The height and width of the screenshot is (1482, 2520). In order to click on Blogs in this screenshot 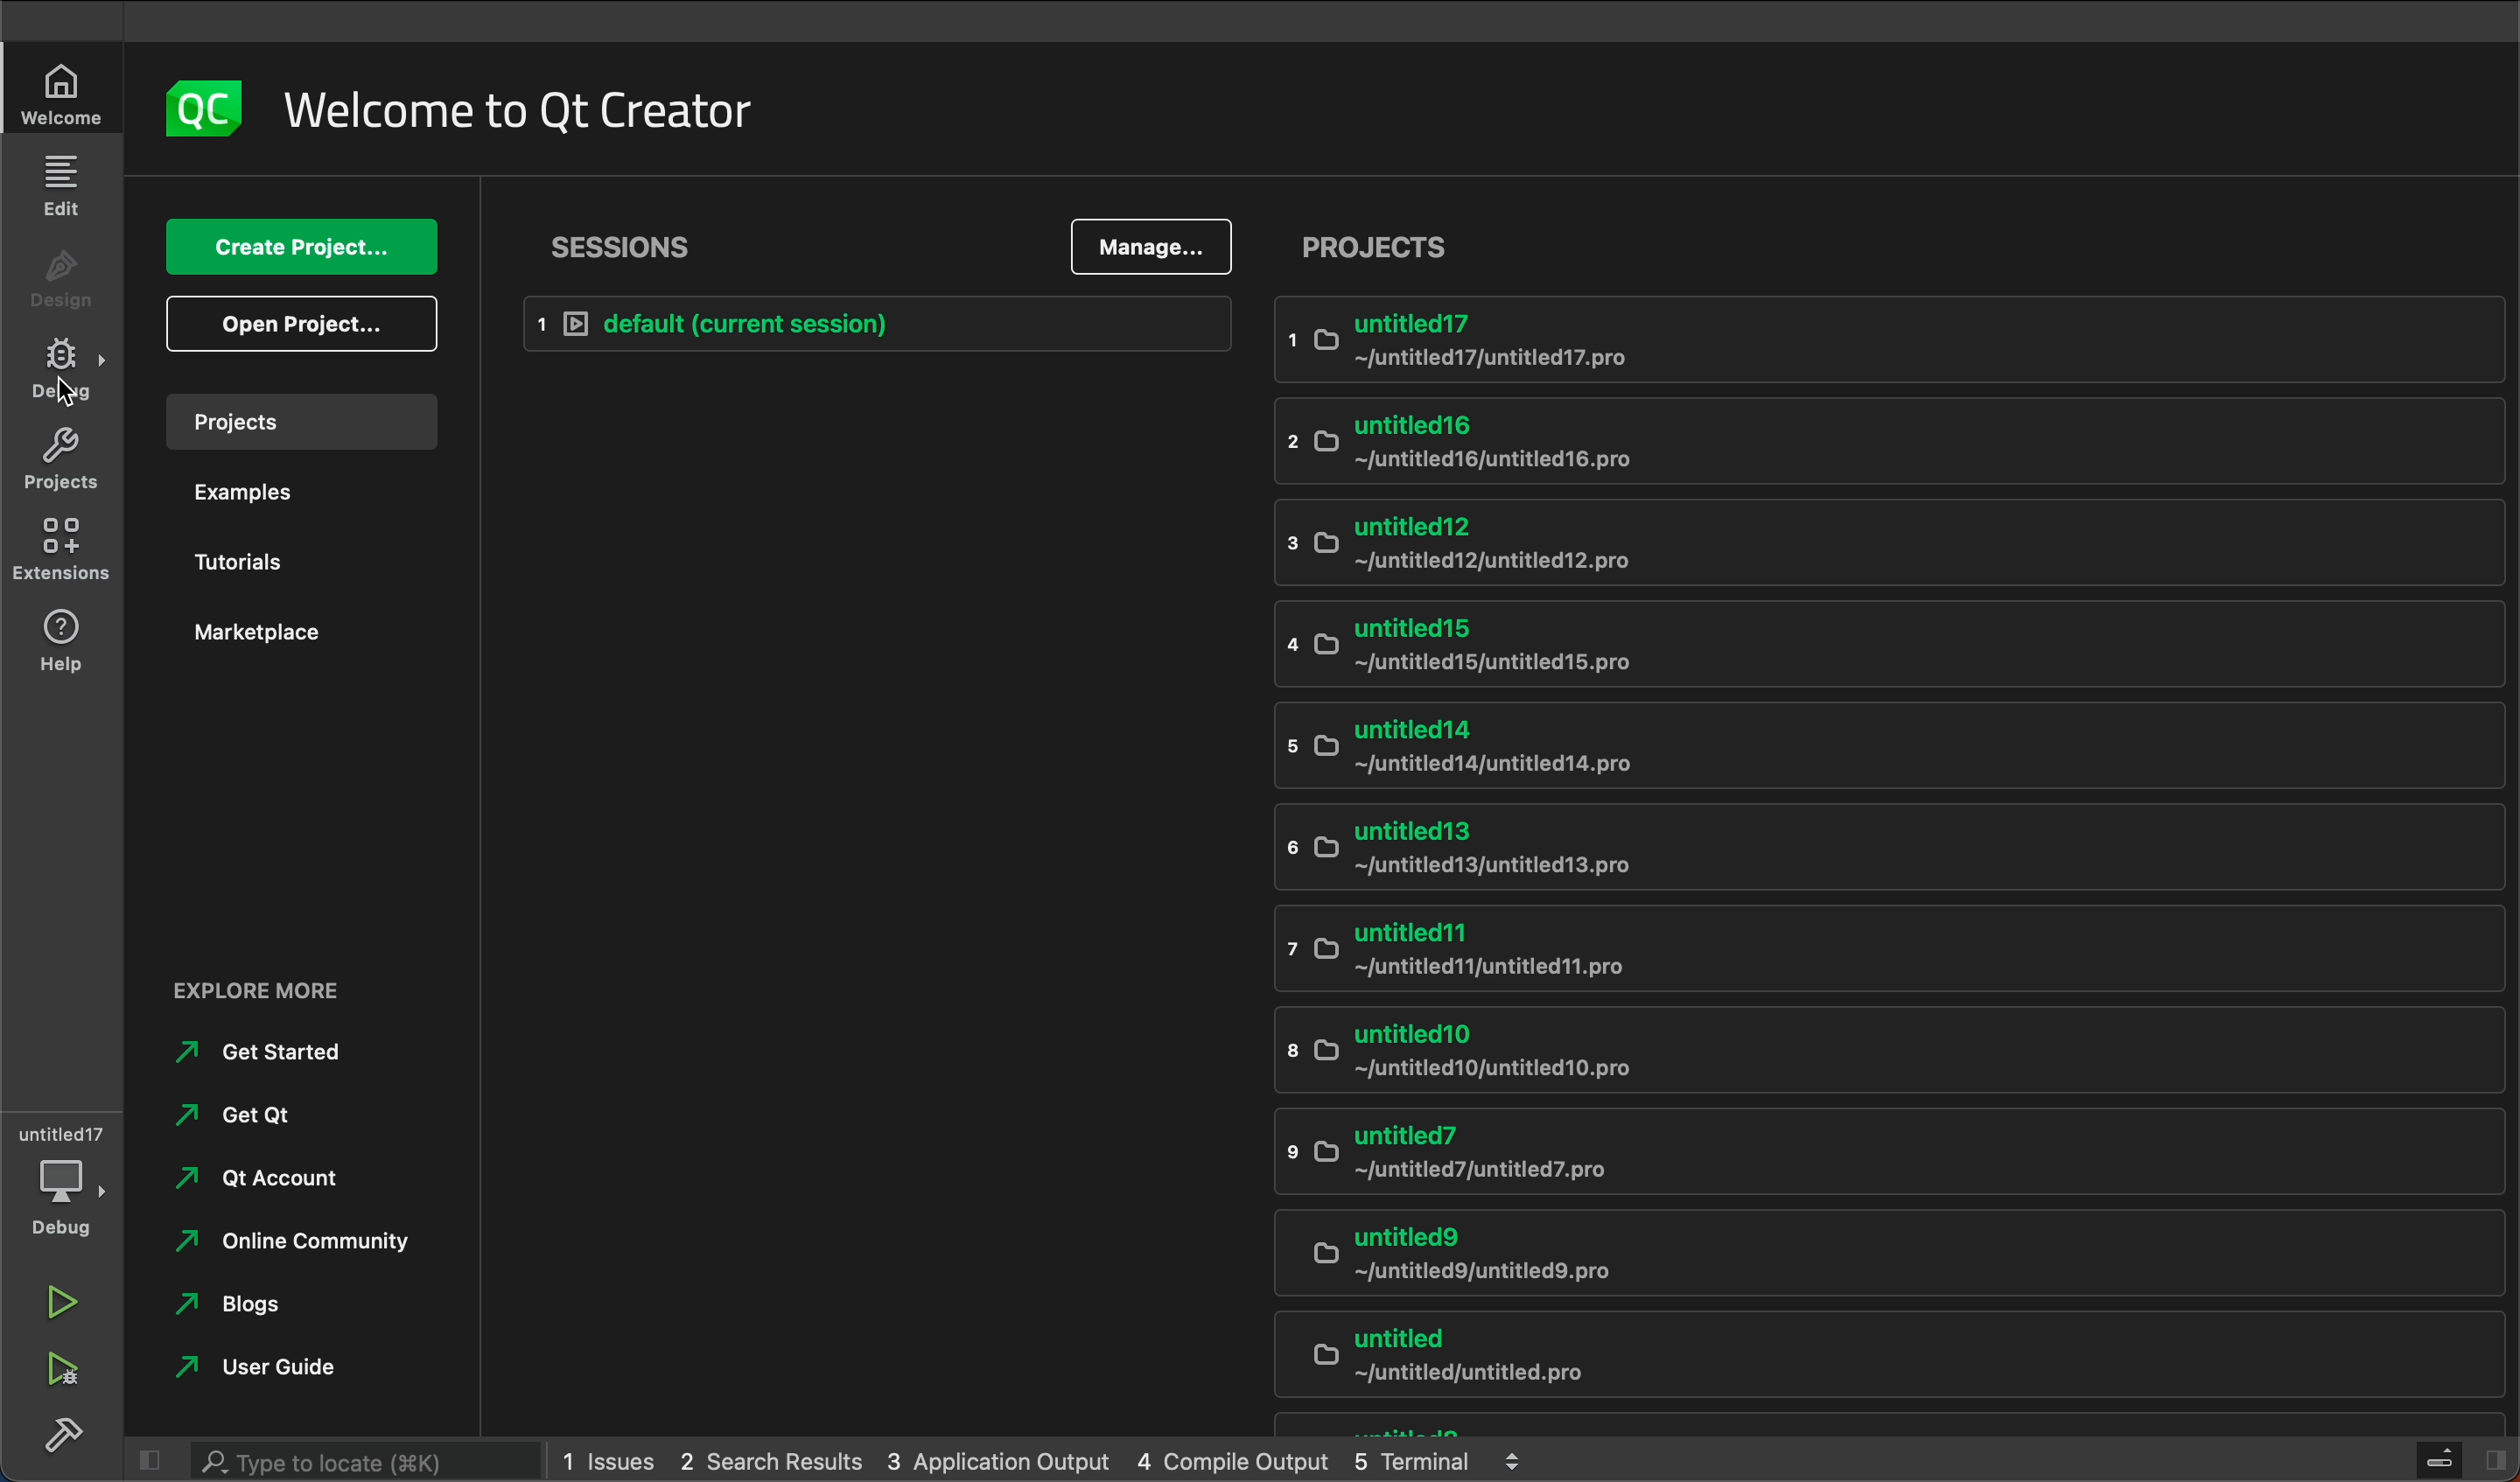, I will do `click(238, 1303)`.